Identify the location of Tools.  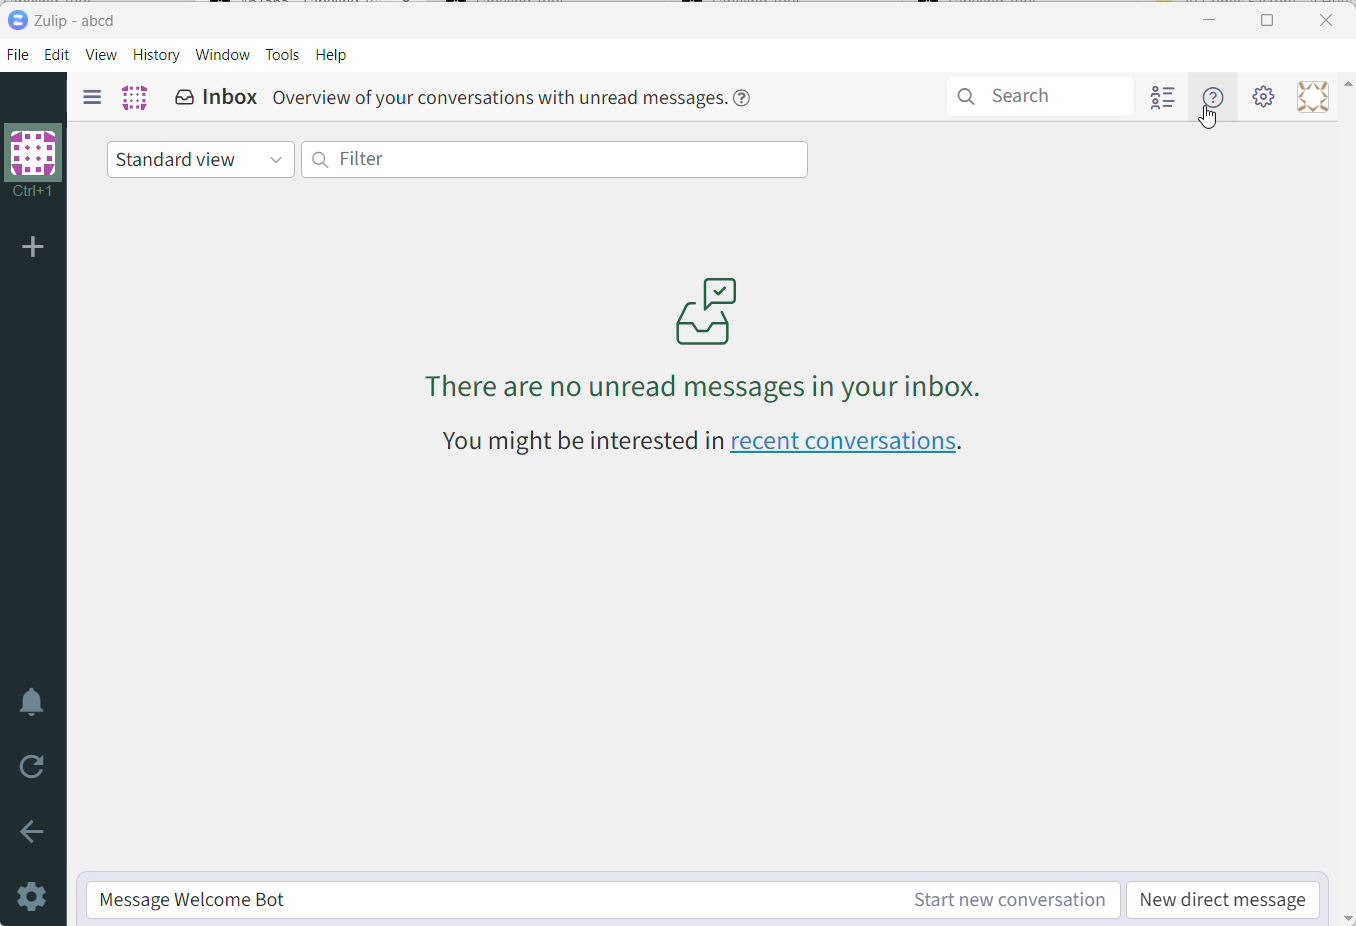
(284, 56).